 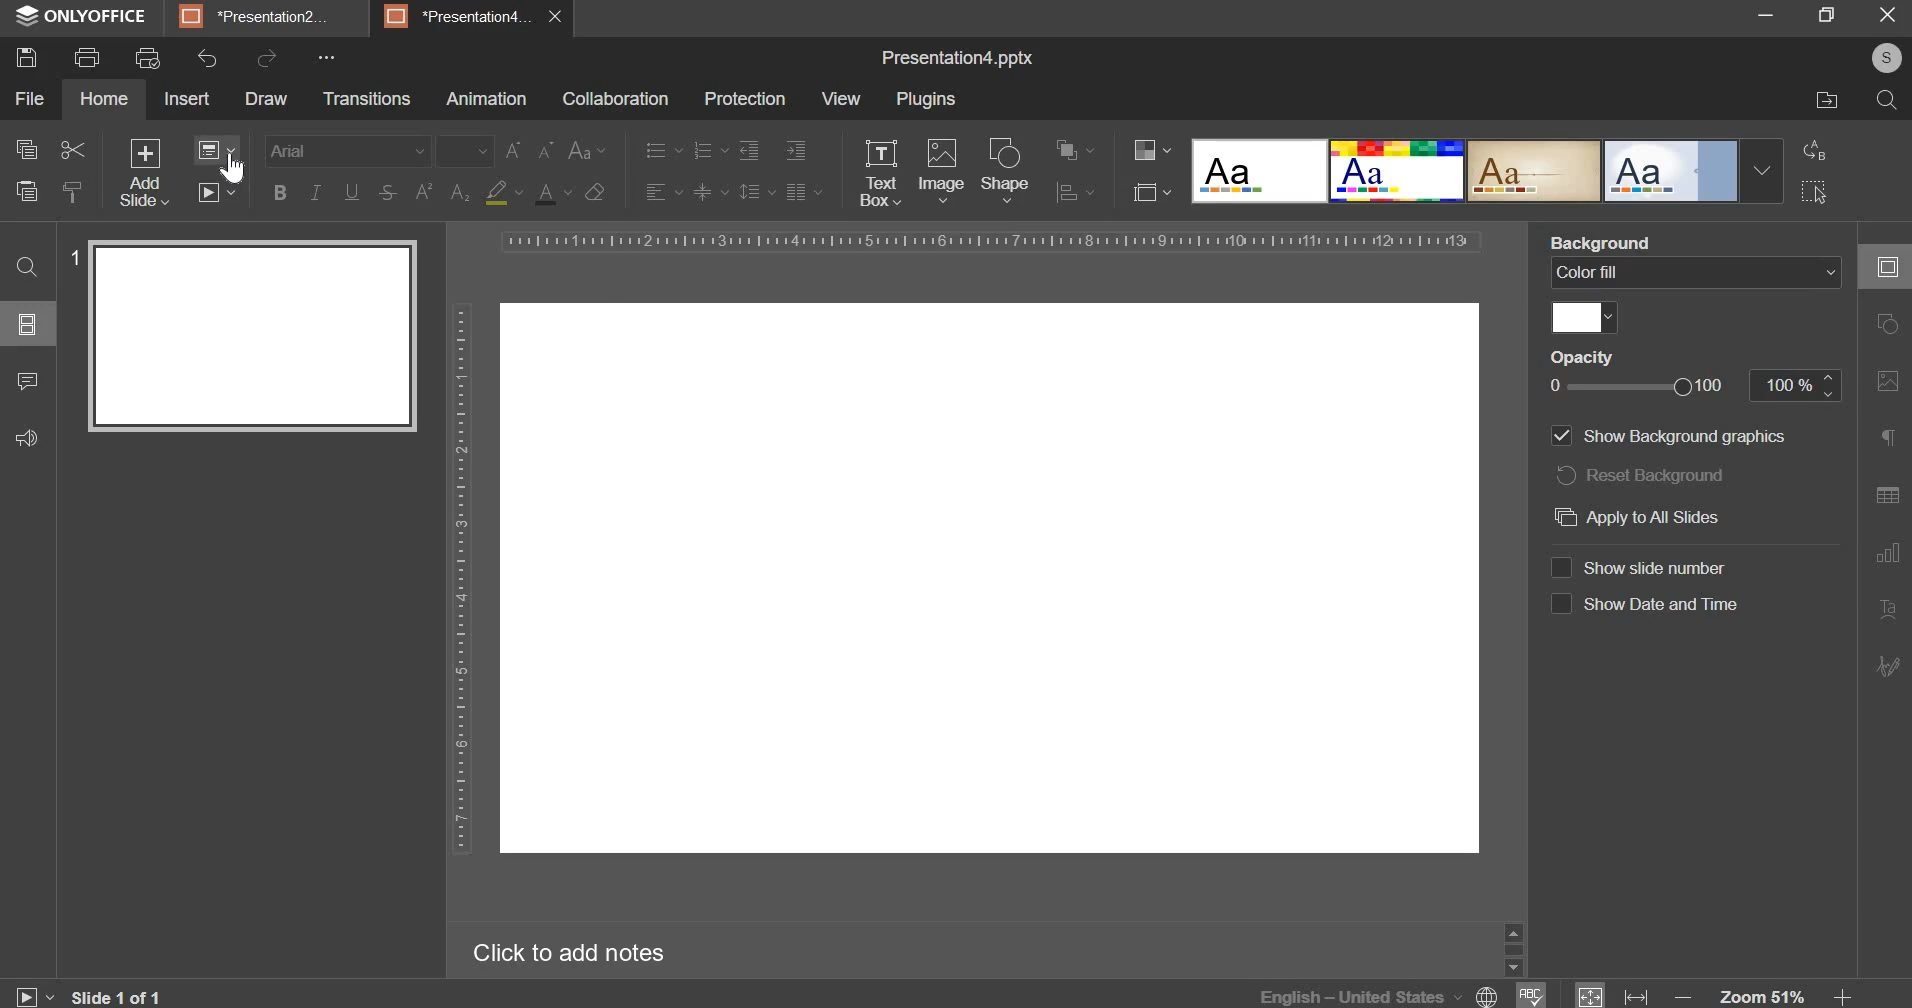 What do you see at coordinates (1885, 551) in the screenshot?
I see `graph setting` at bounding box center [1885, 551].